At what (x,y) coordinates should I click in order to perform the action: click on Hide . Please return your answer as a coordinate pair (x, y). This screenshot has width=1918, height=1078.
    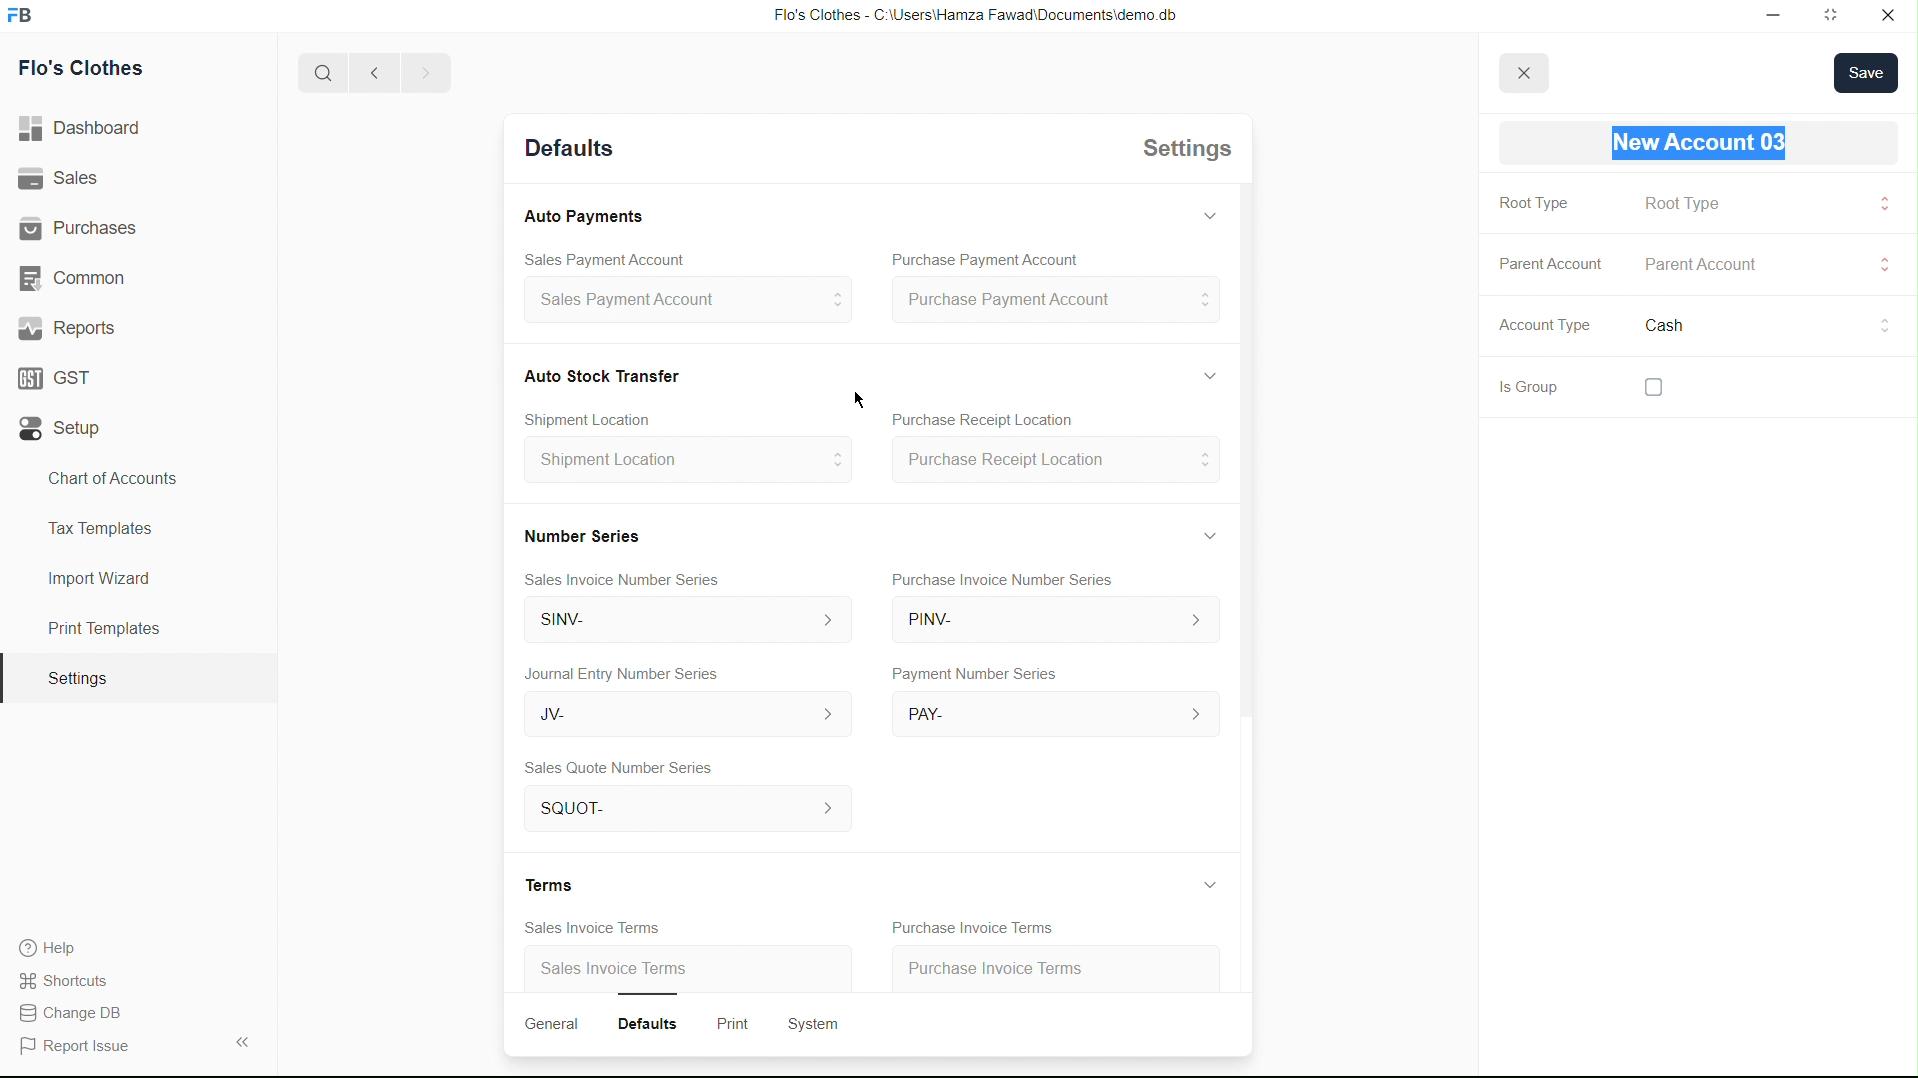
    Looking at the image, I should click on (1205, 373).